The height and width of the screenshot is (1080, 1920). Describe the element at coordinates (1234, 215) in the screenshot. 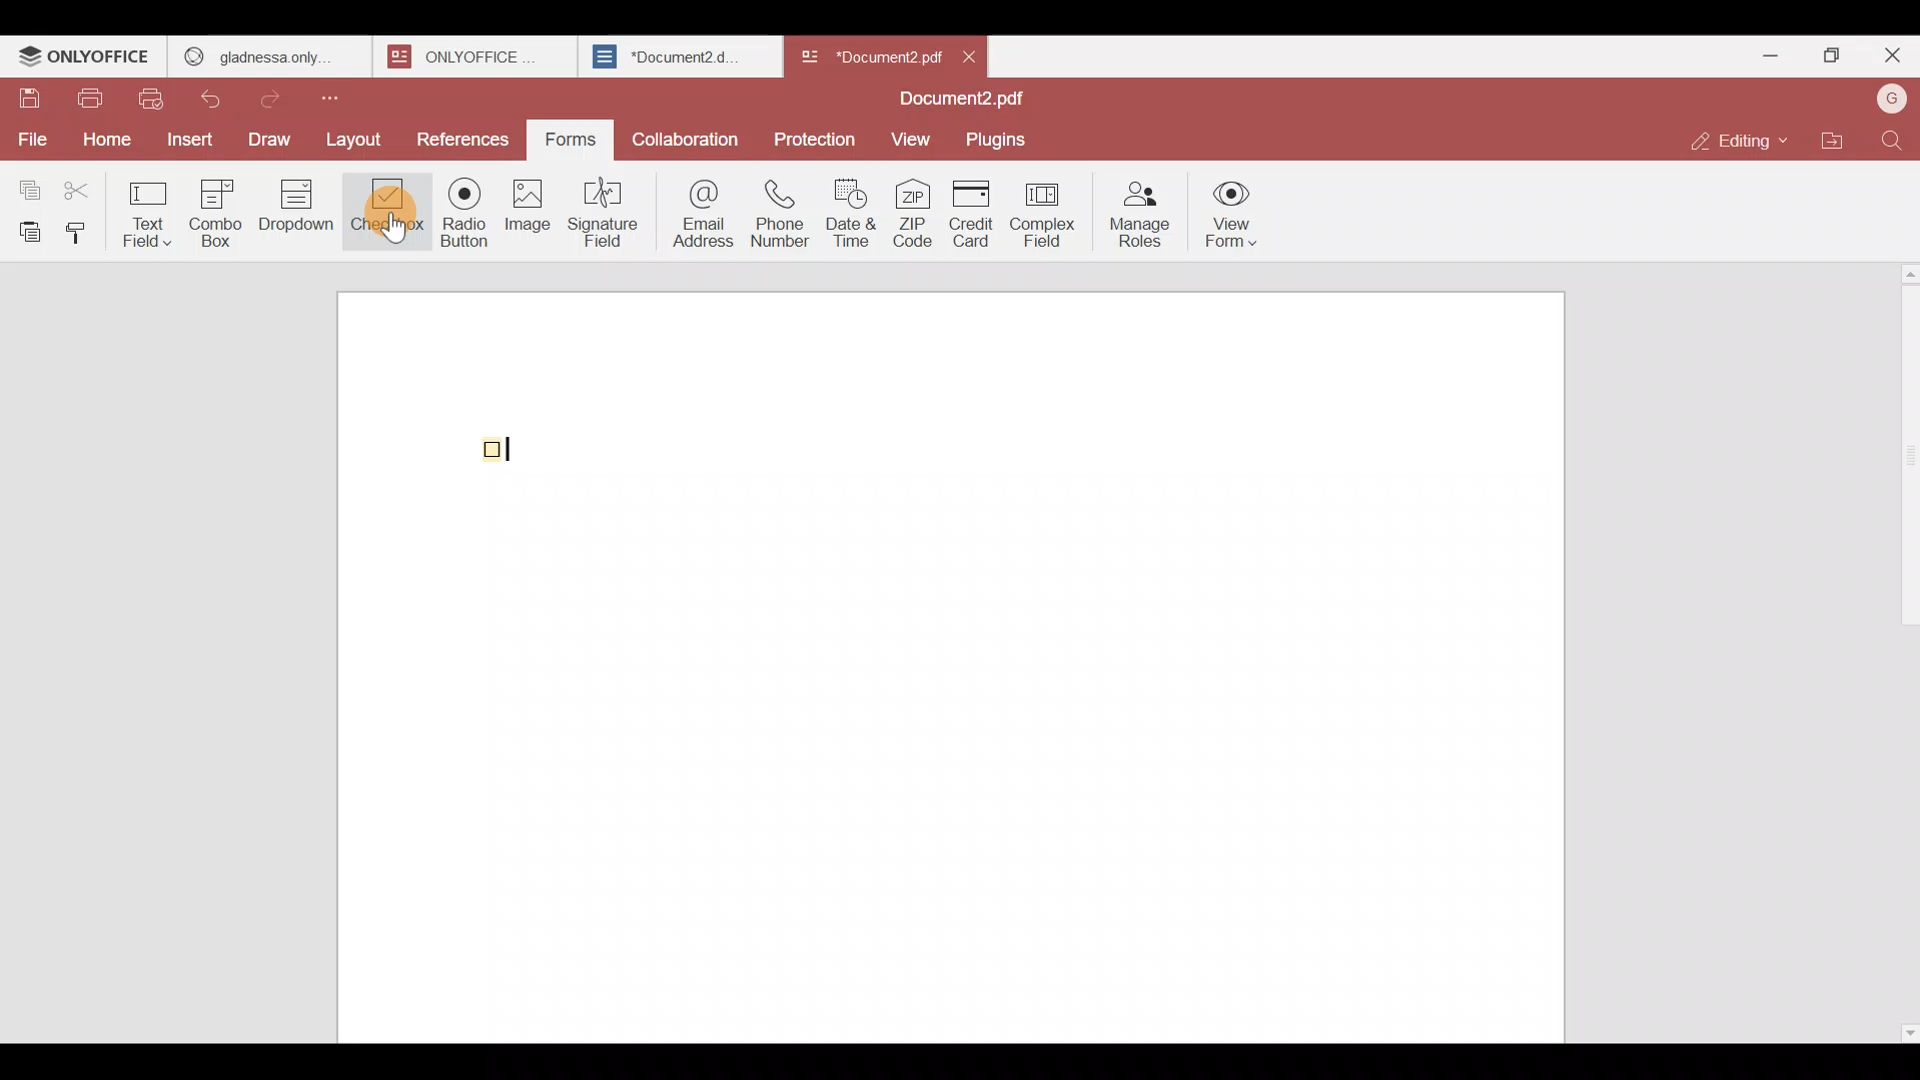

I see `View form` at that location.